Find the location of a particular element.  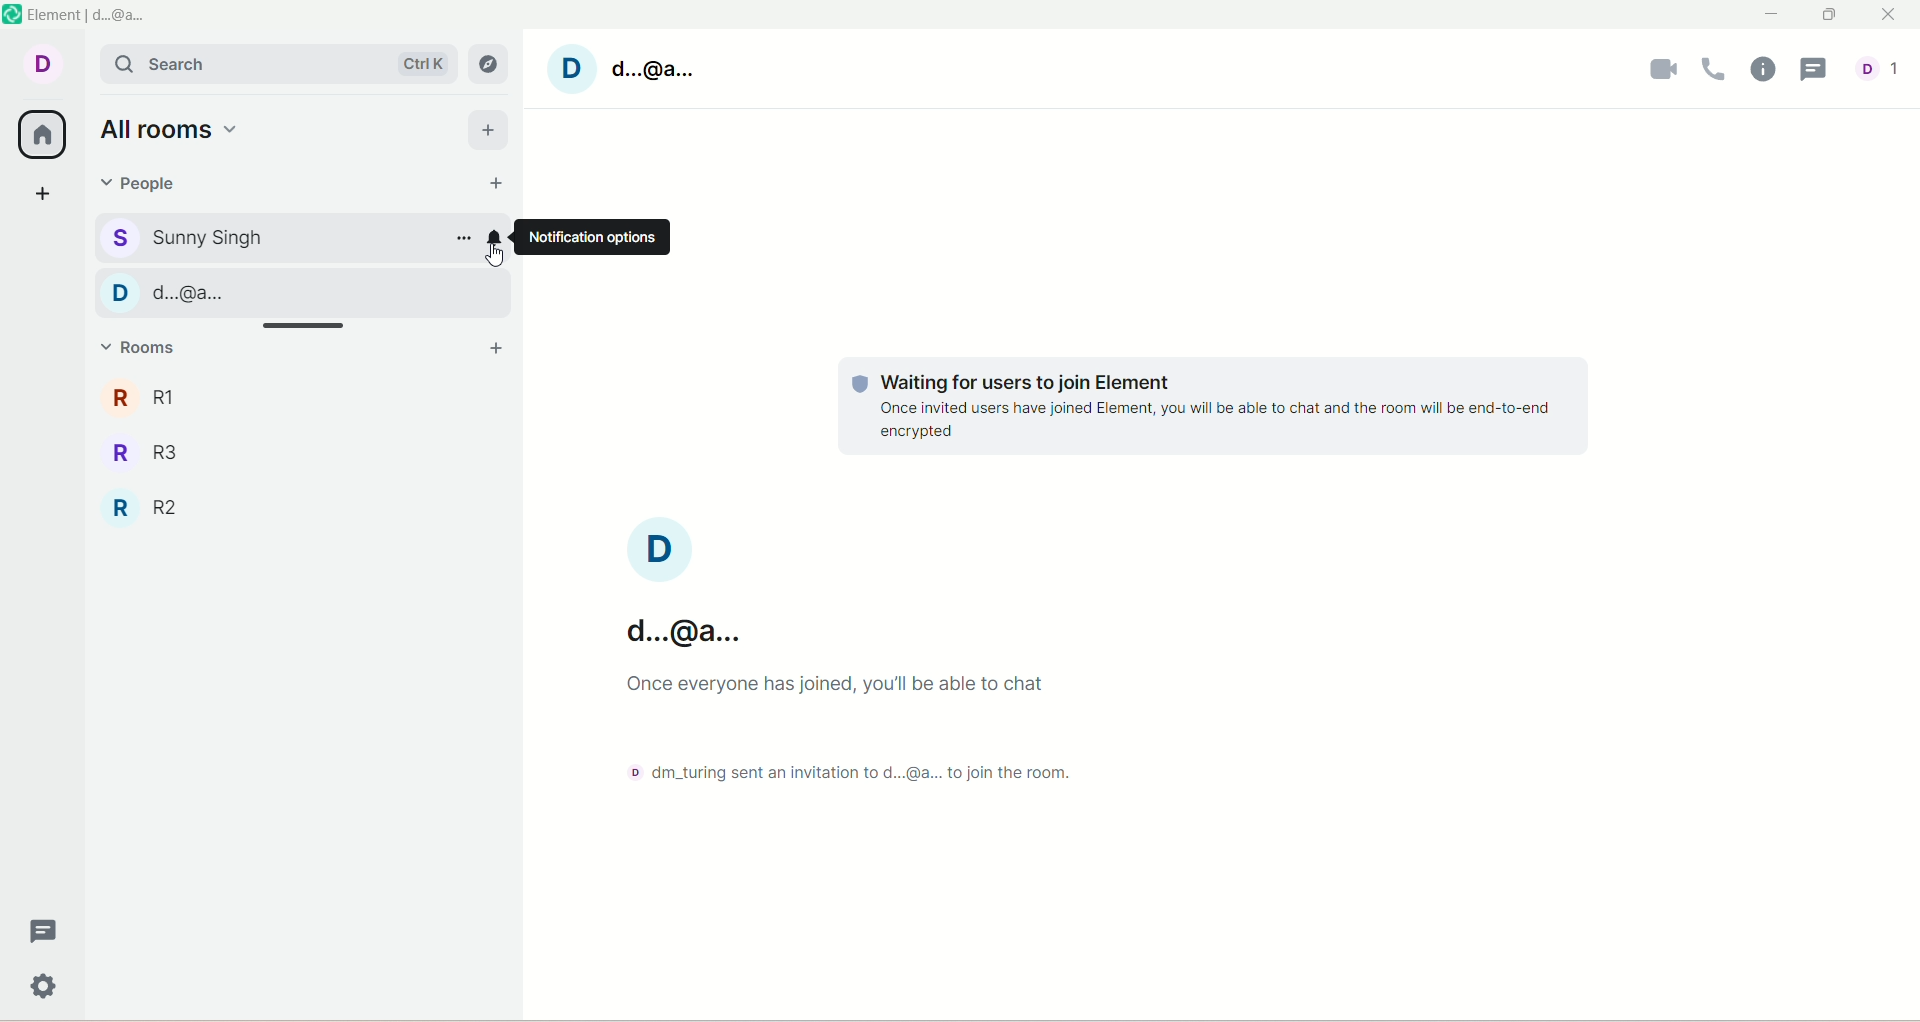

R3 is located at coordinates (303, 451).